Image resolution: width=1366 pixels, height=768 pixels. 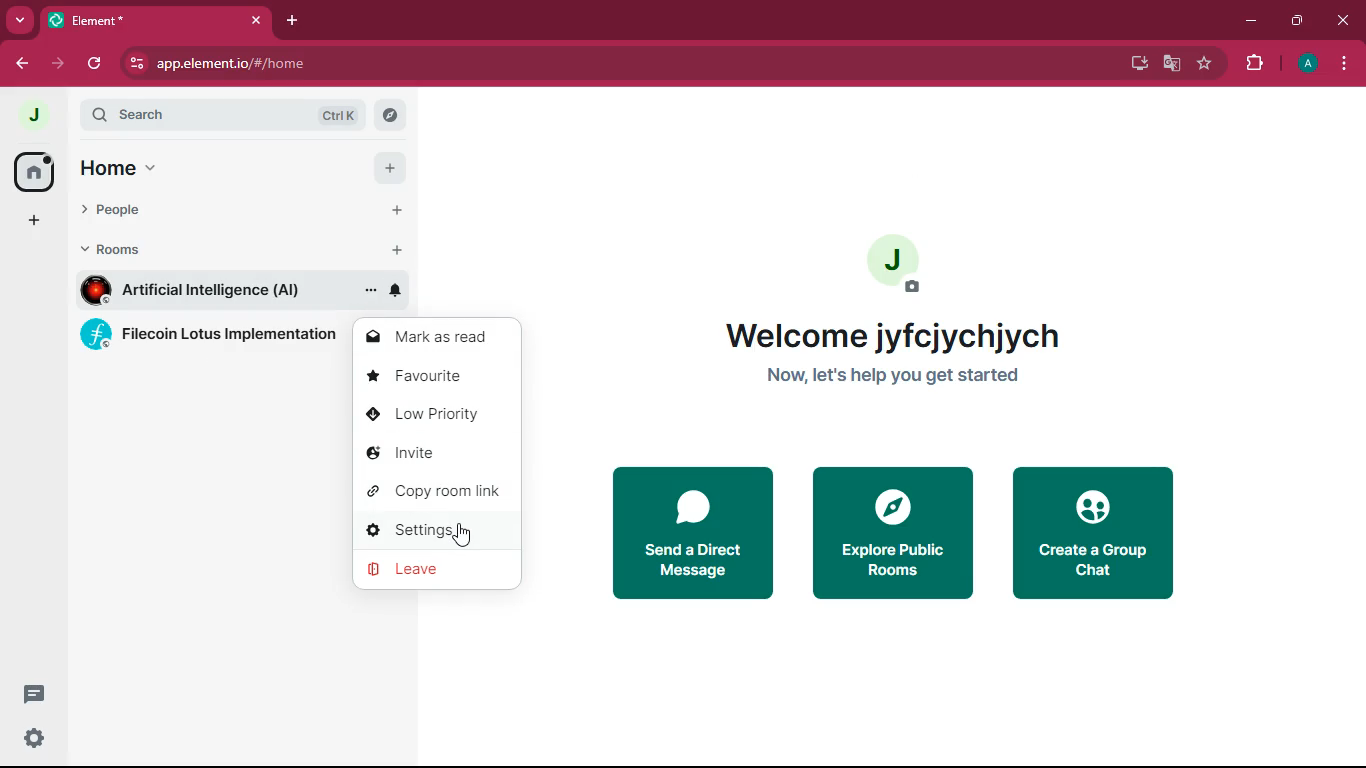 I want to click on send direct message, so click(x=686, y=534).